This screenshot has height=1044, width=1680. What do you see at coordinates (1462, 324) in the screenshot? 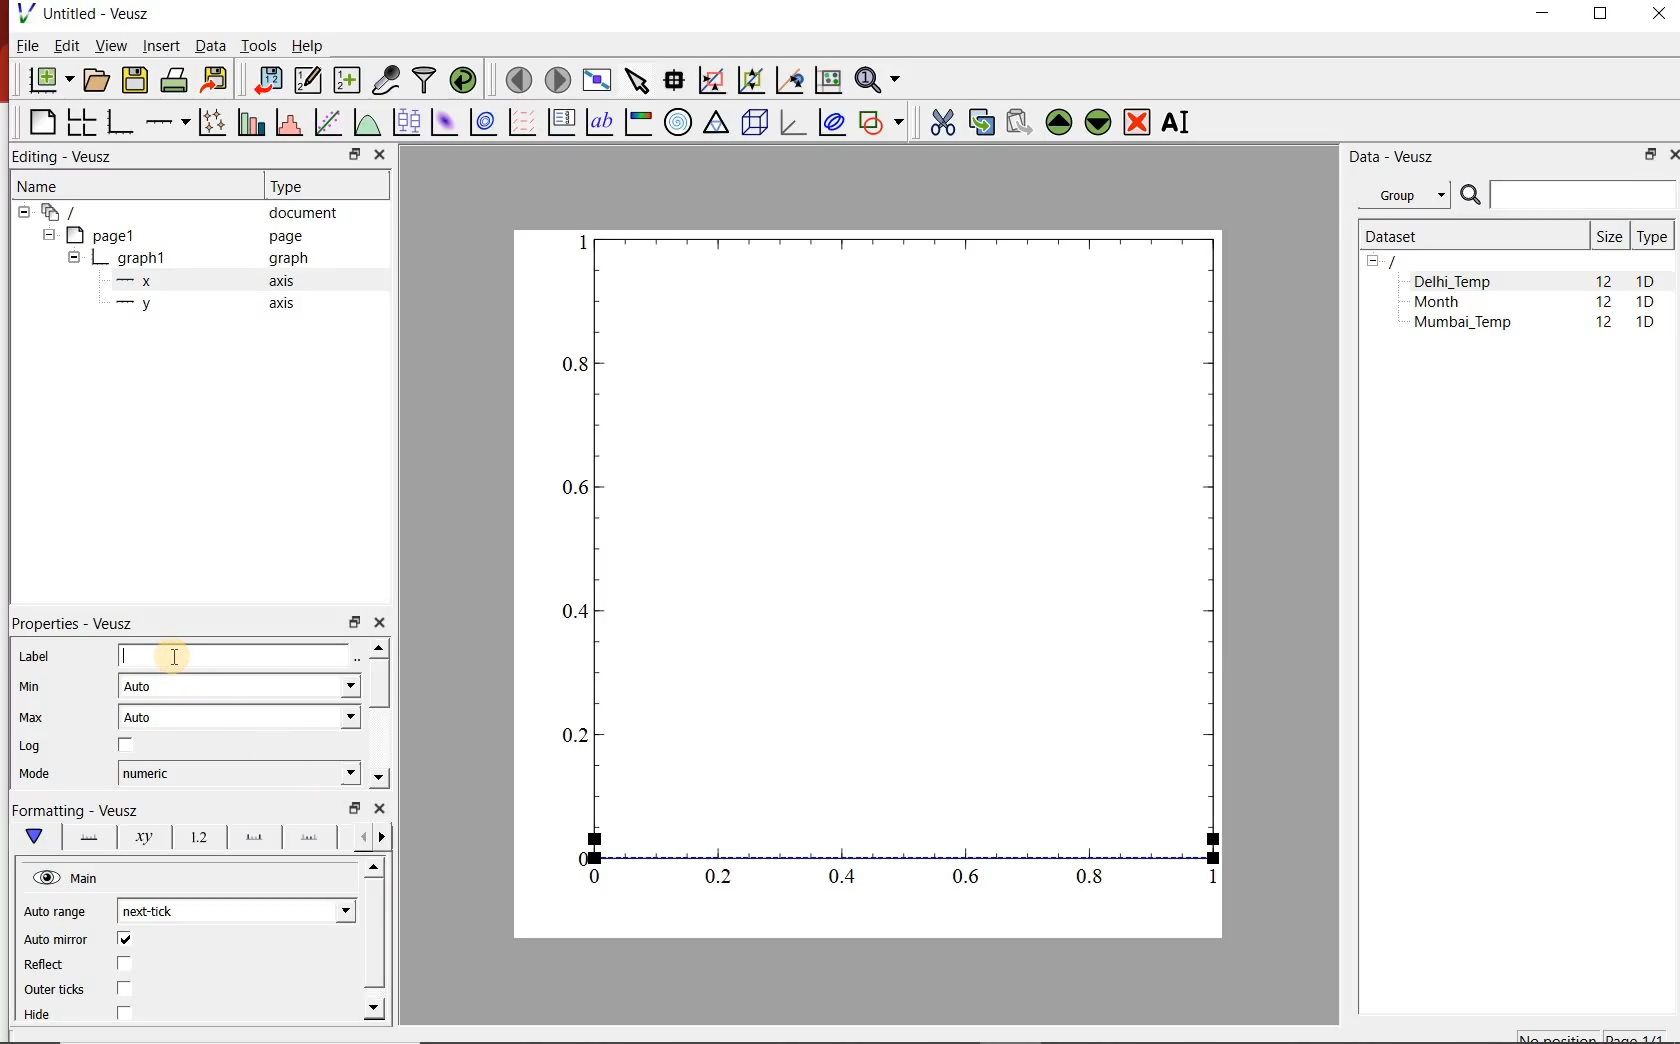
I see `Mumbai_Temp` at bounding box center [1462, 324].